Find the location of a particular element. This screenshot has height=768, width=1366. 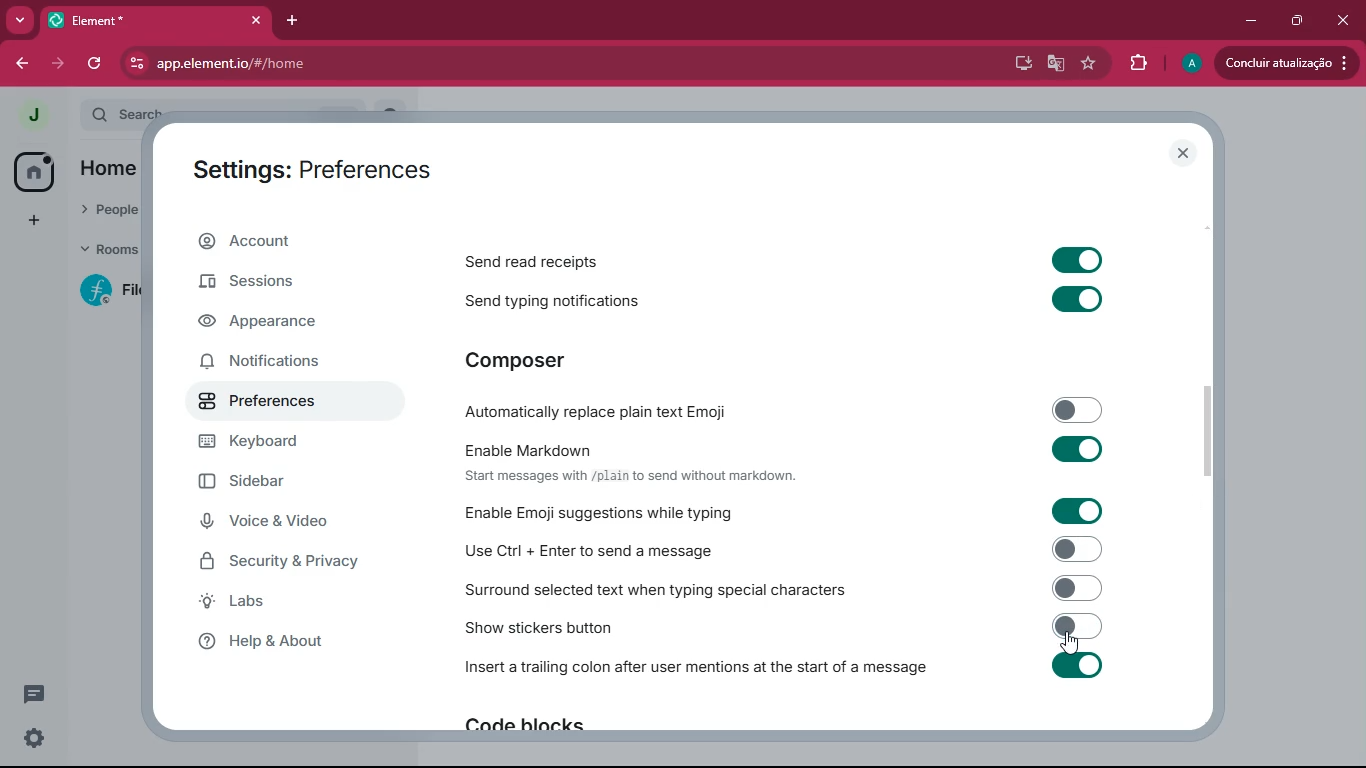

Surround selected text when typing special characters is located at coordinates (782, 589).